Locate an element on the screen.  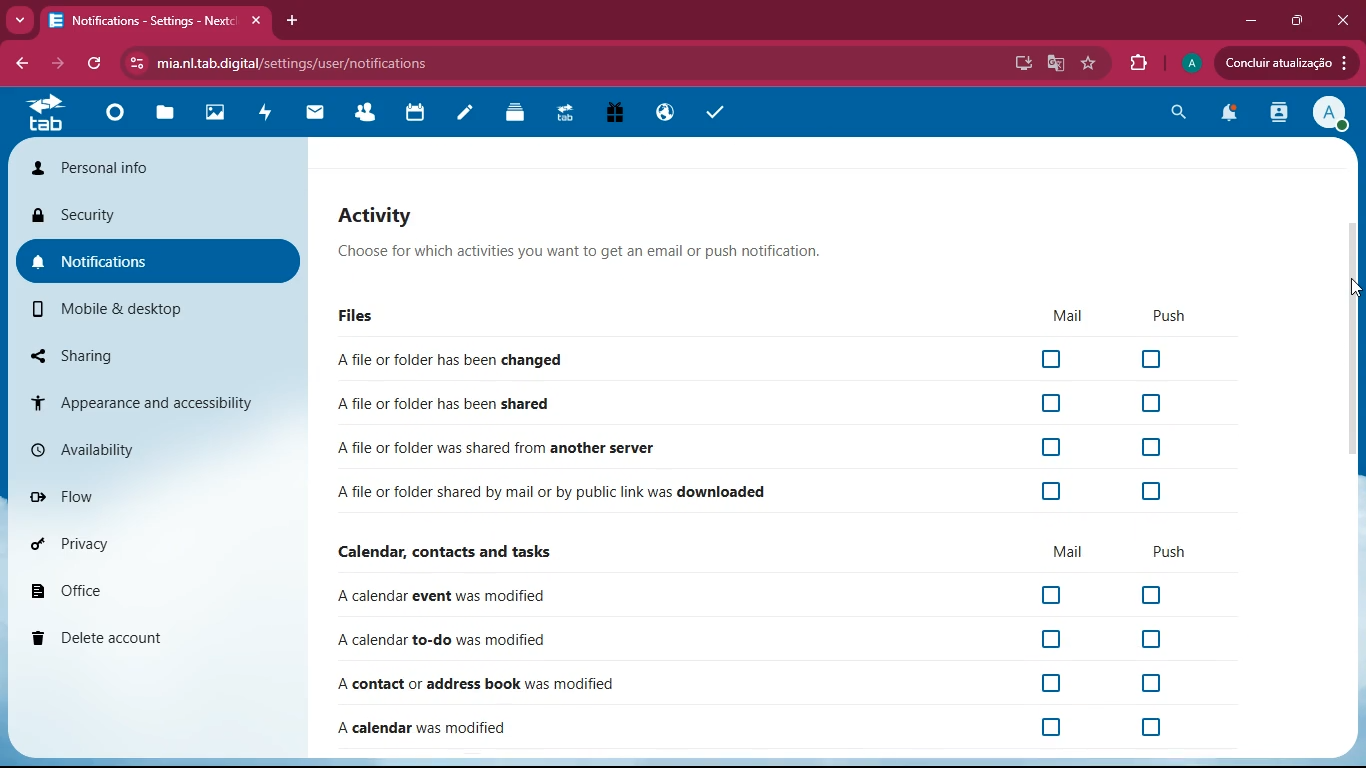
home is located at coordinates (111, 122).